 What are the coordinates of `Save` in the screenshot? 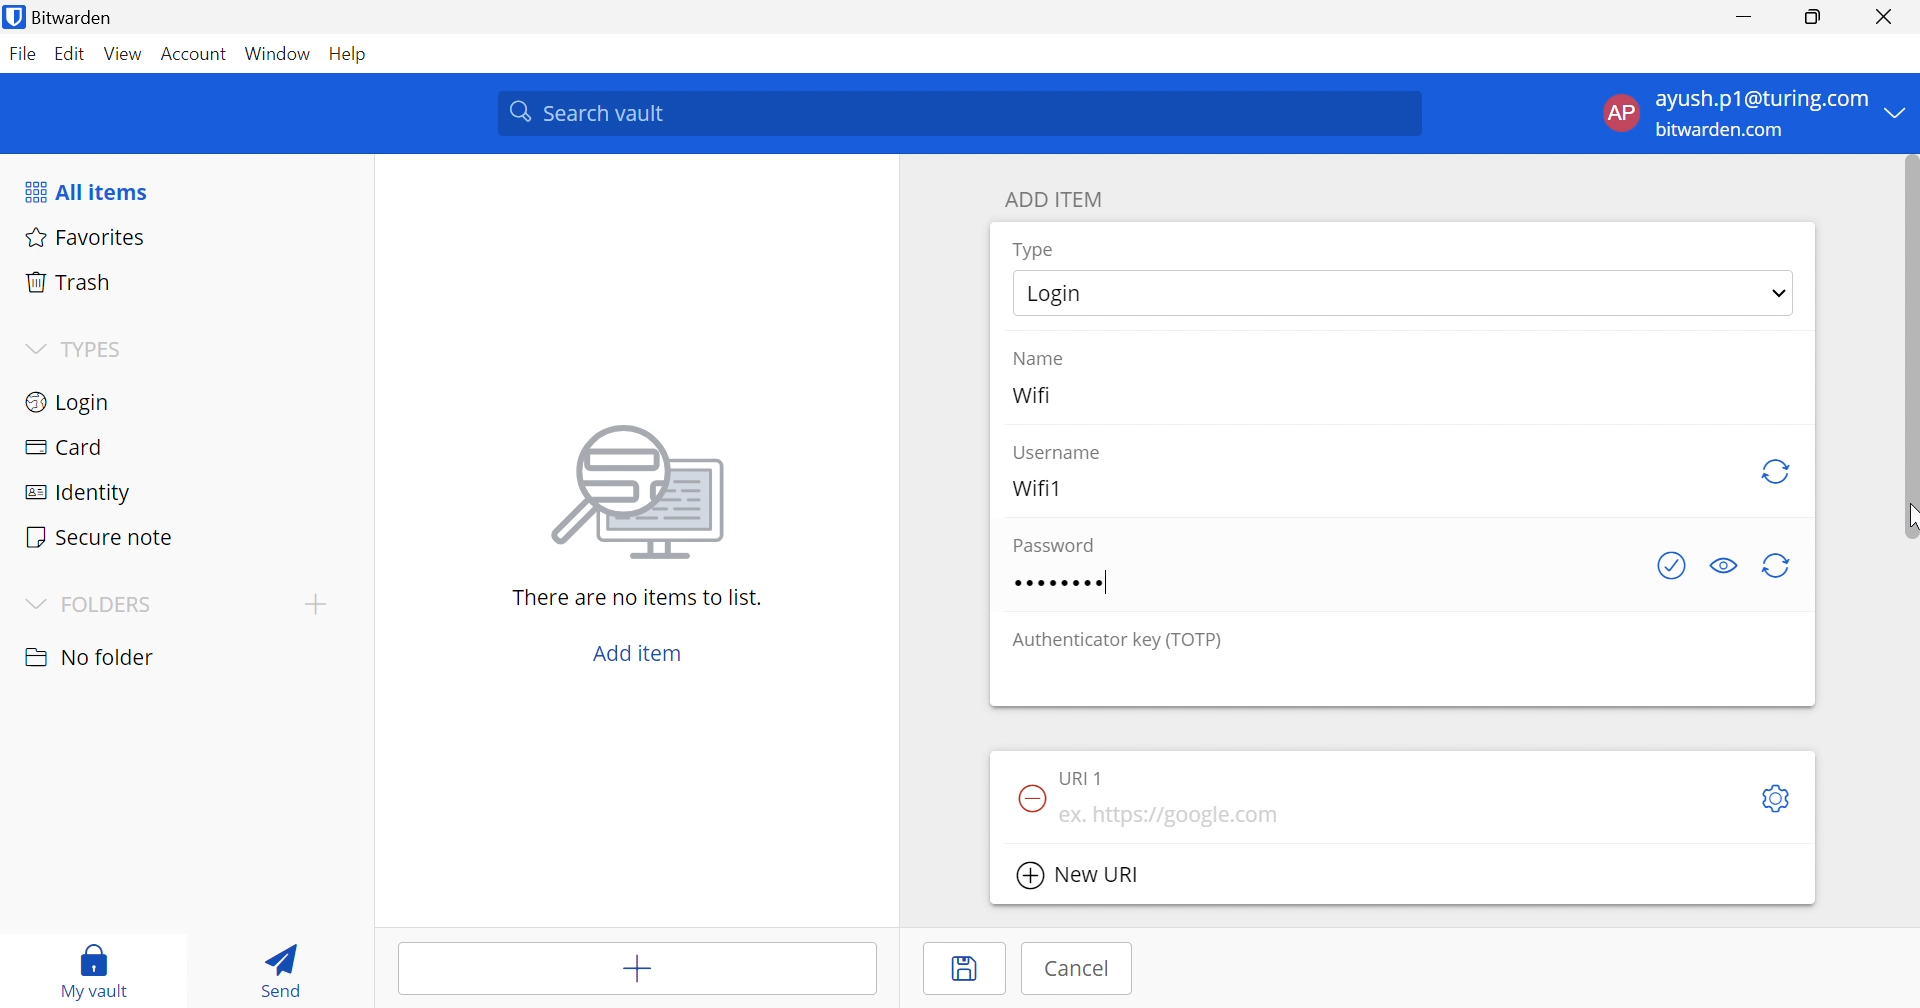 It's located at (967, 969).